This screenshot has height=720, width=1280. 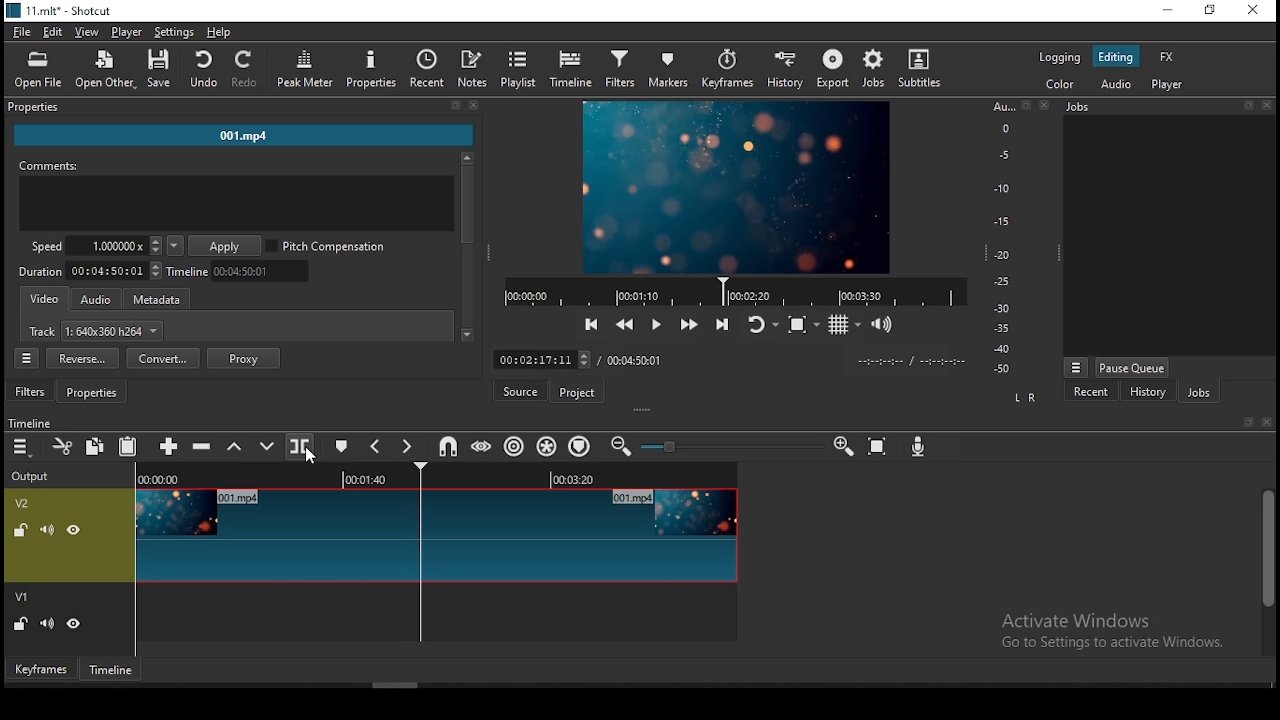 I want to click on (UN)HIDE, so click(x=75, y=626).